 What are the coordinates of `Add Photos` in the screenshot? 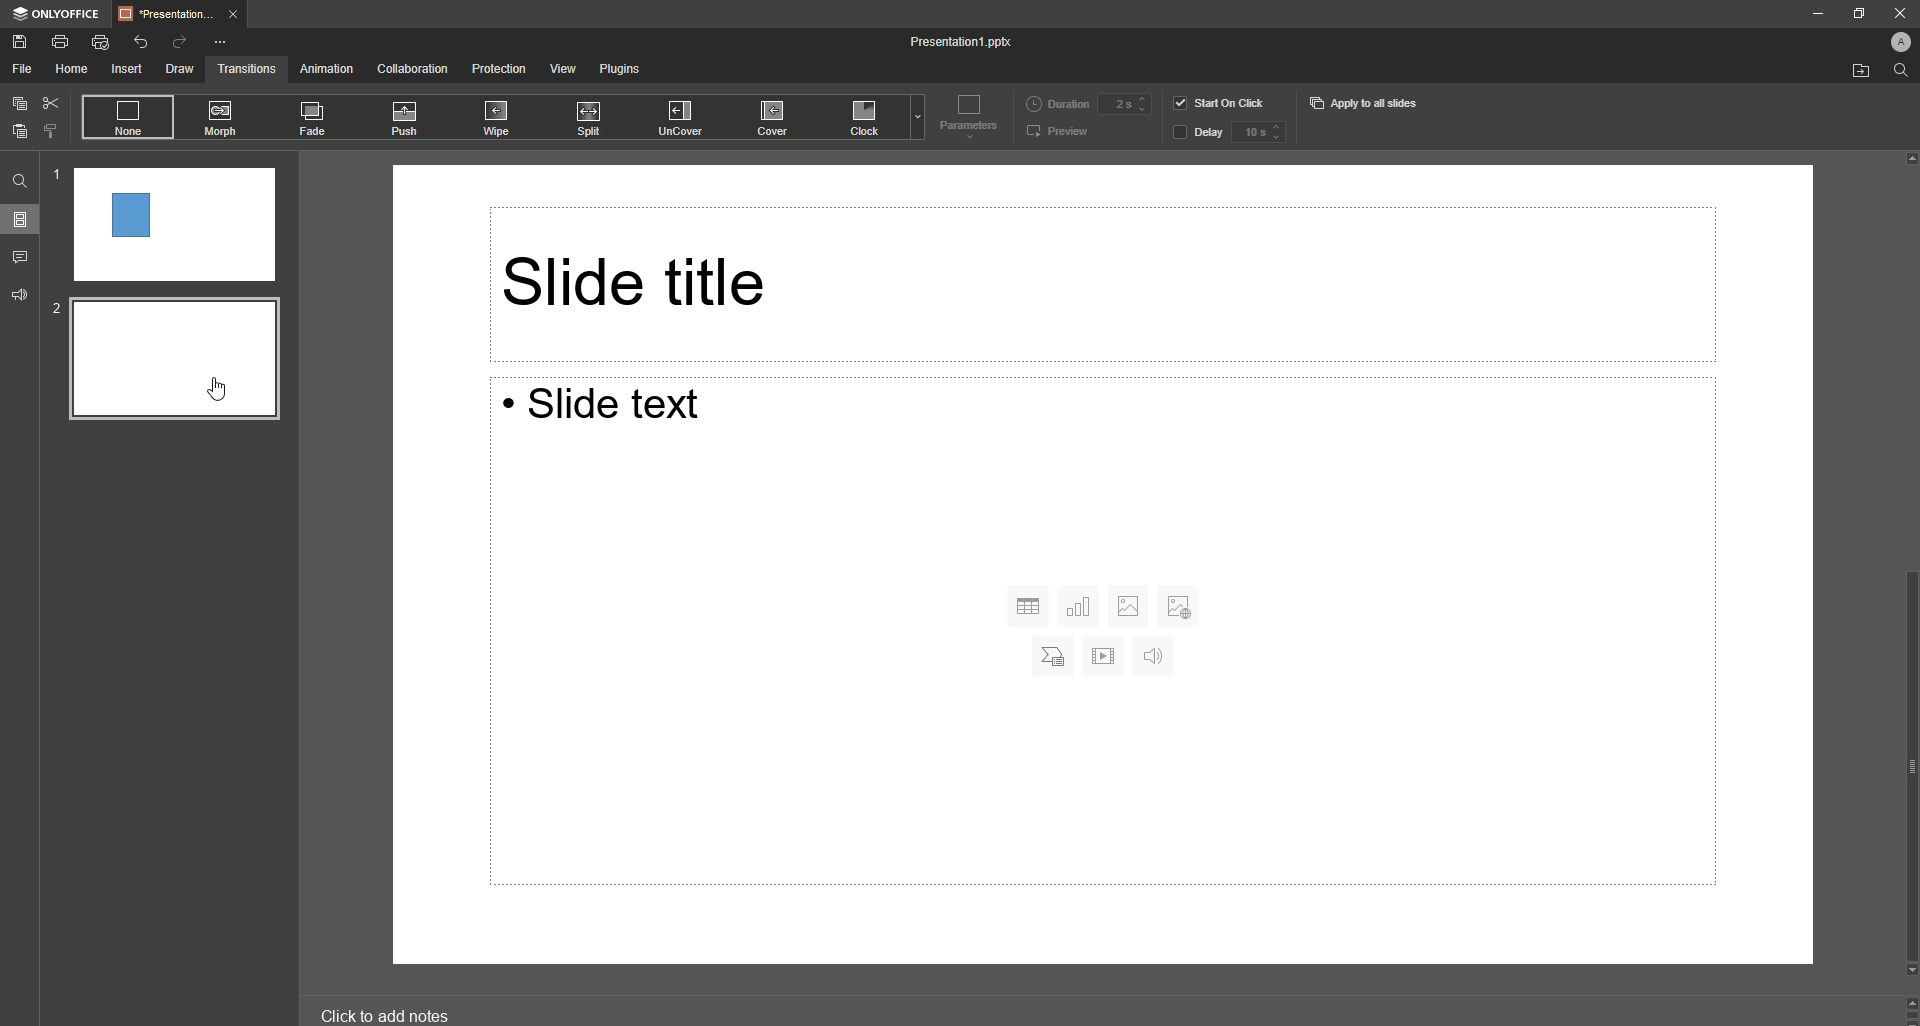 It's located at (1180, 607).